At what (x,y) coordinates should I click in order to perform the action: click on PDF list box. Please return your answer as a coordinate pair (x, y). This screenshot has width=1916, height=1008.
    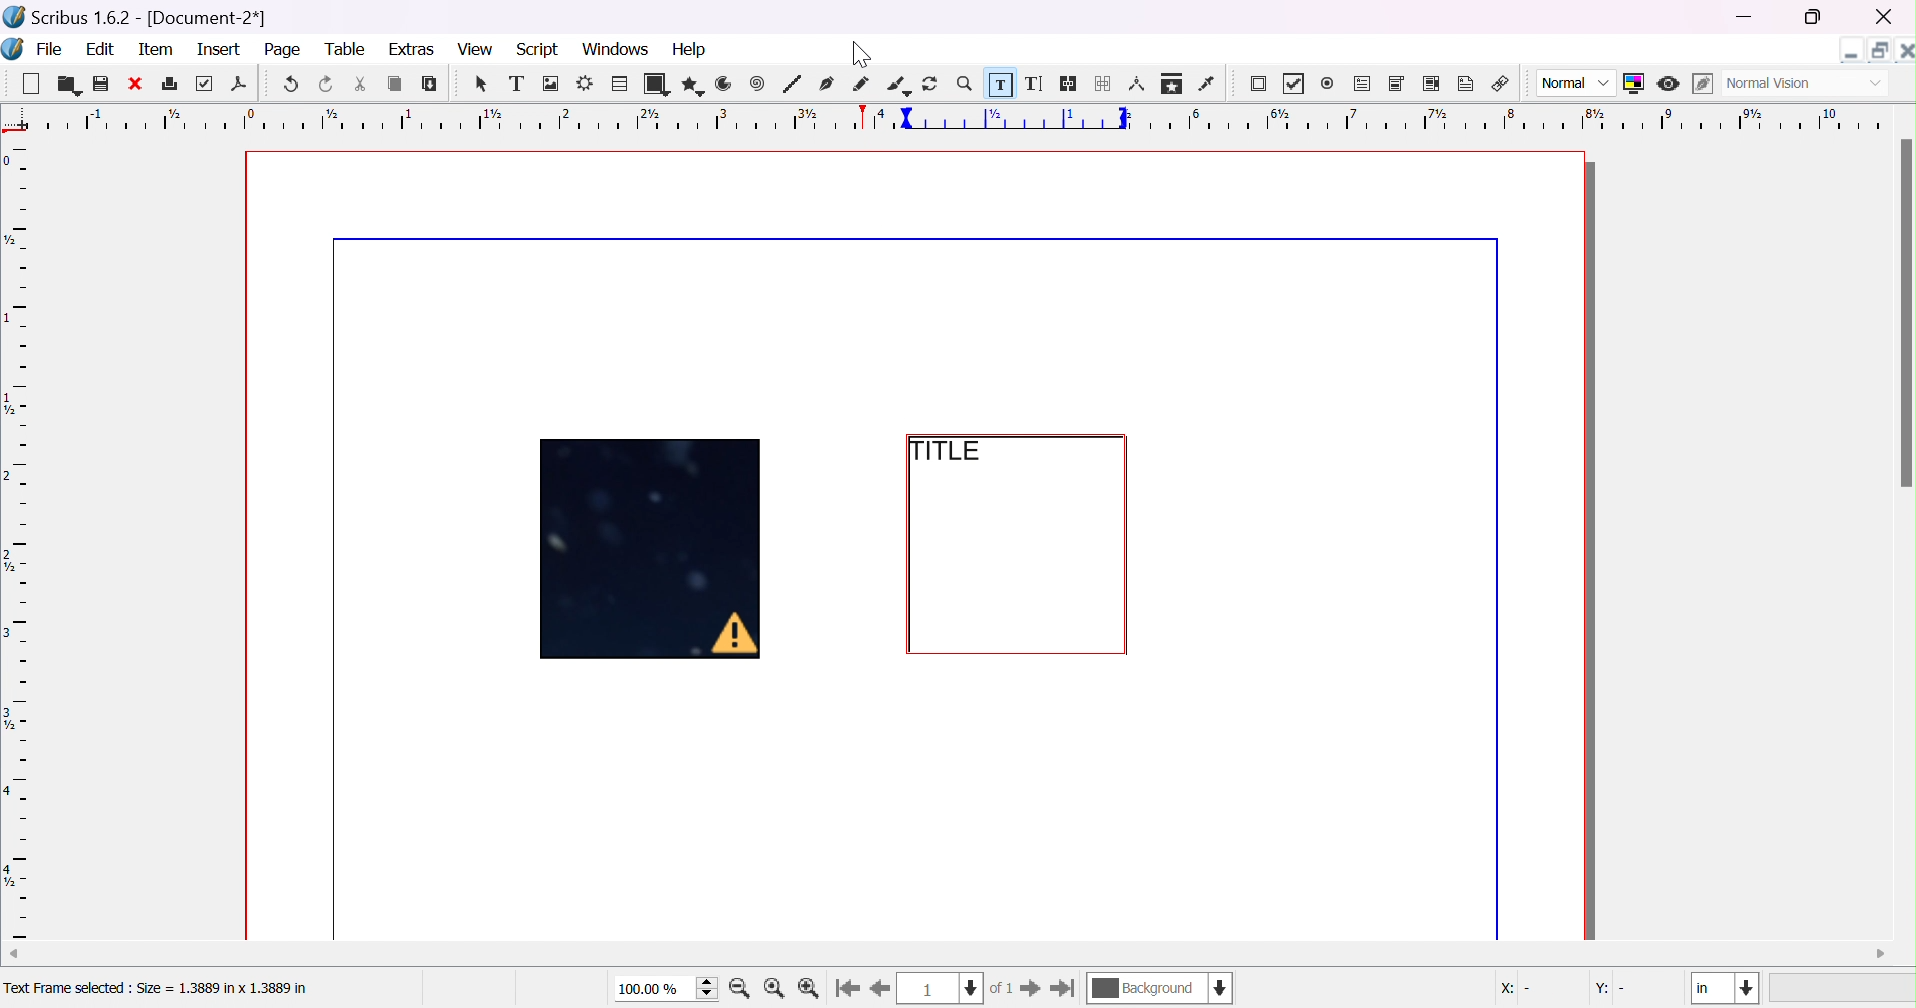
    Looking at the image, I should click on (1429, 82).